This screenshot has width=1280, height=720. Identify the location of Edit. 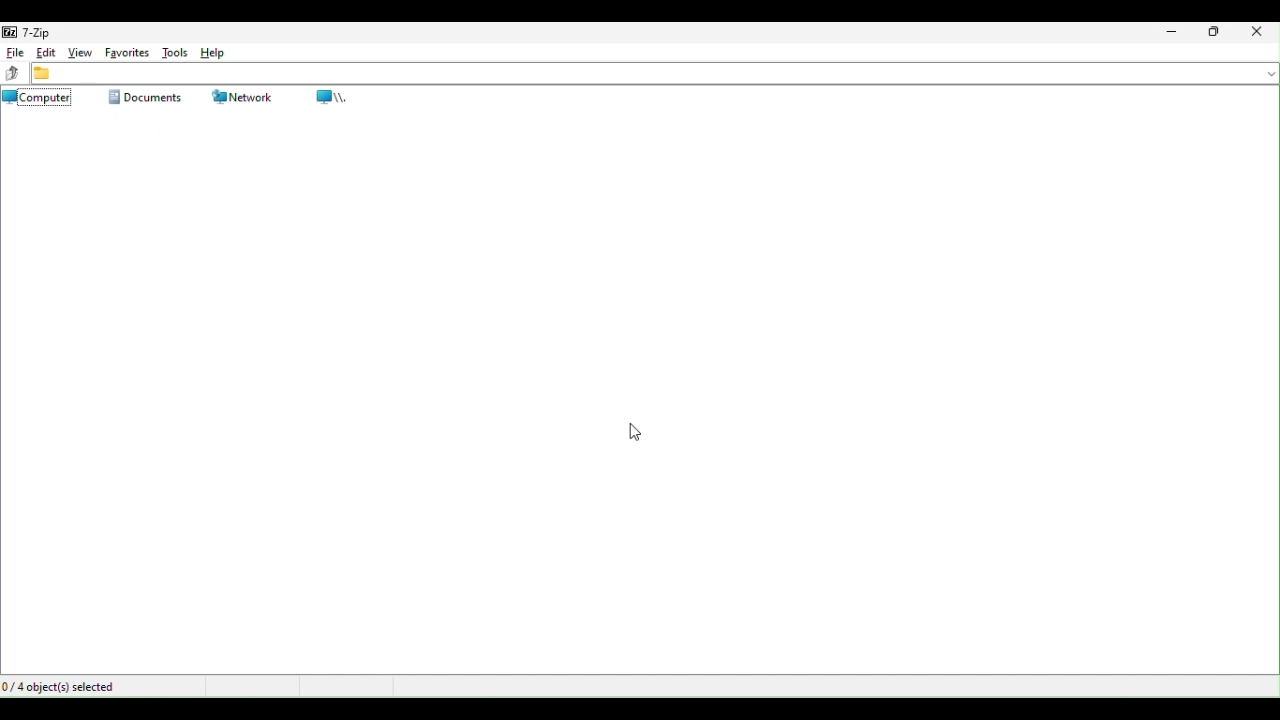
(45, 53).